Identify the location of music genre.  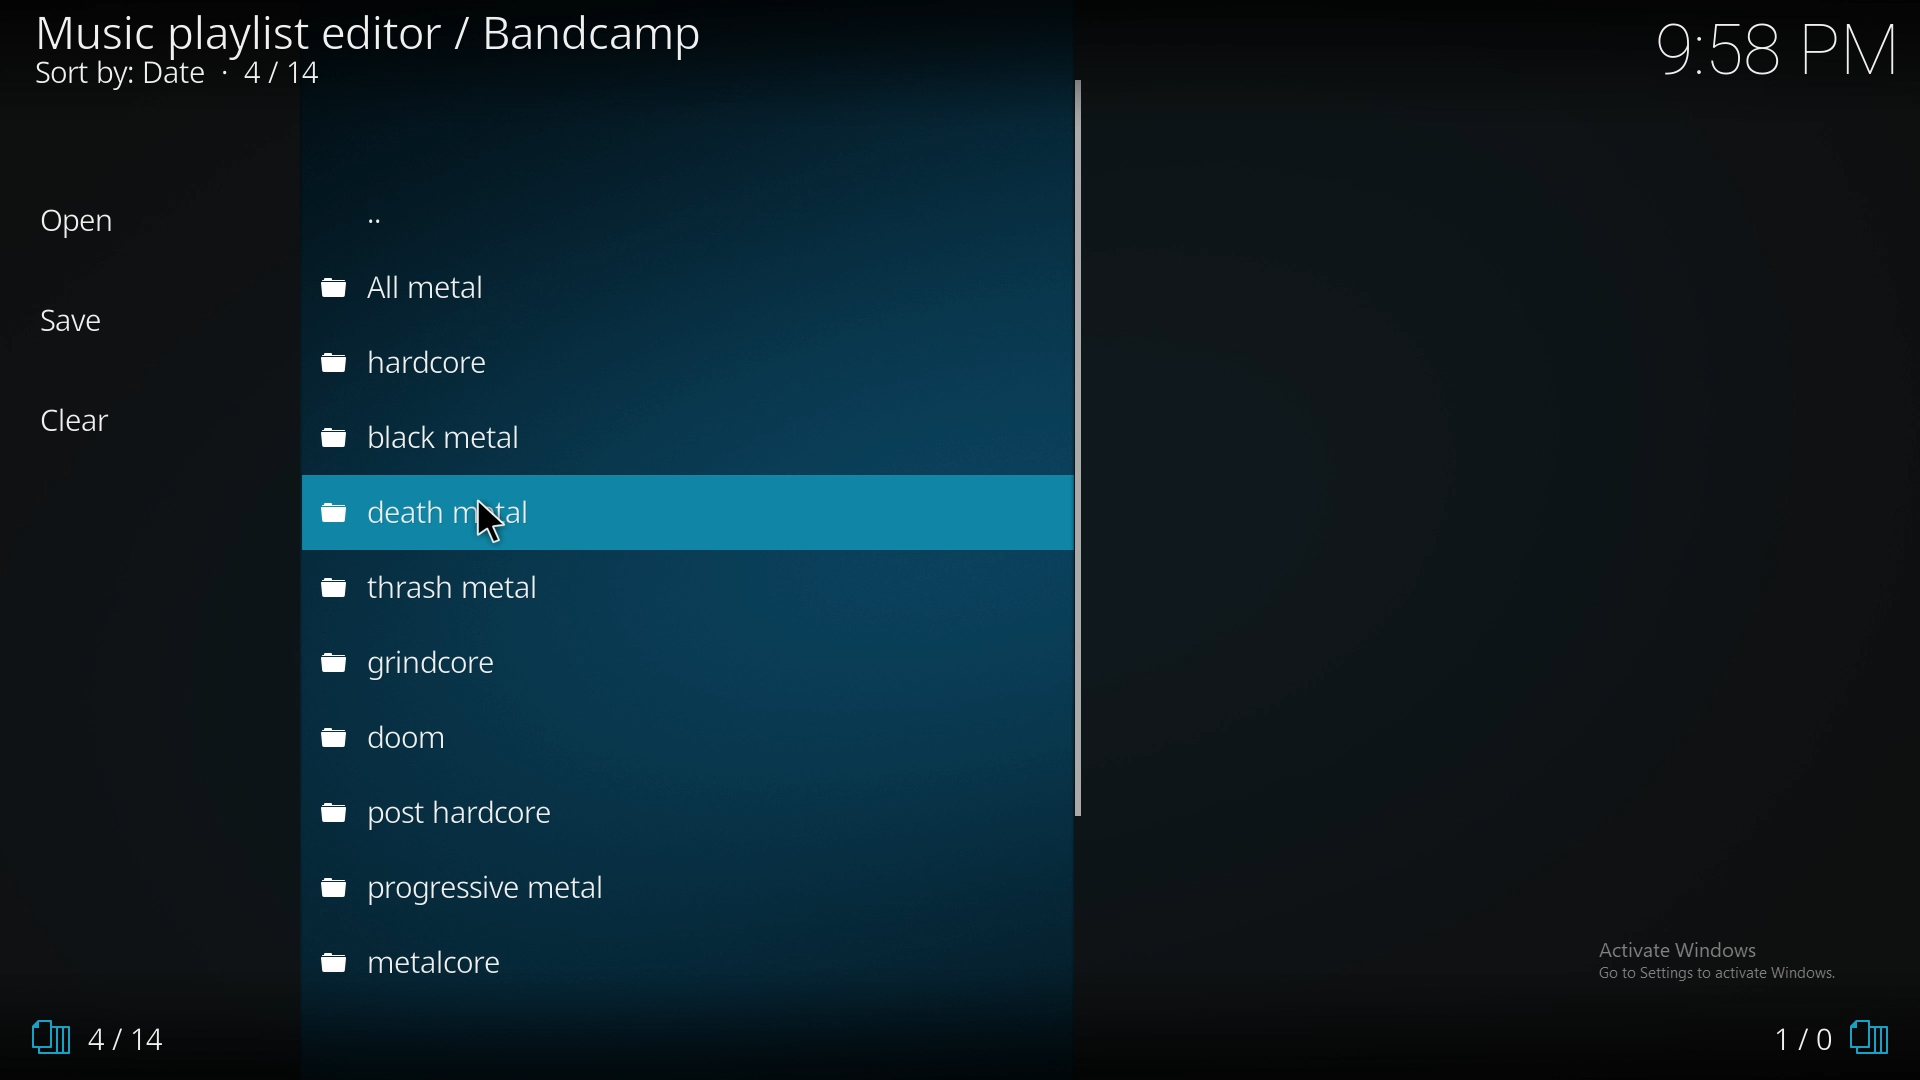
(471, 590).